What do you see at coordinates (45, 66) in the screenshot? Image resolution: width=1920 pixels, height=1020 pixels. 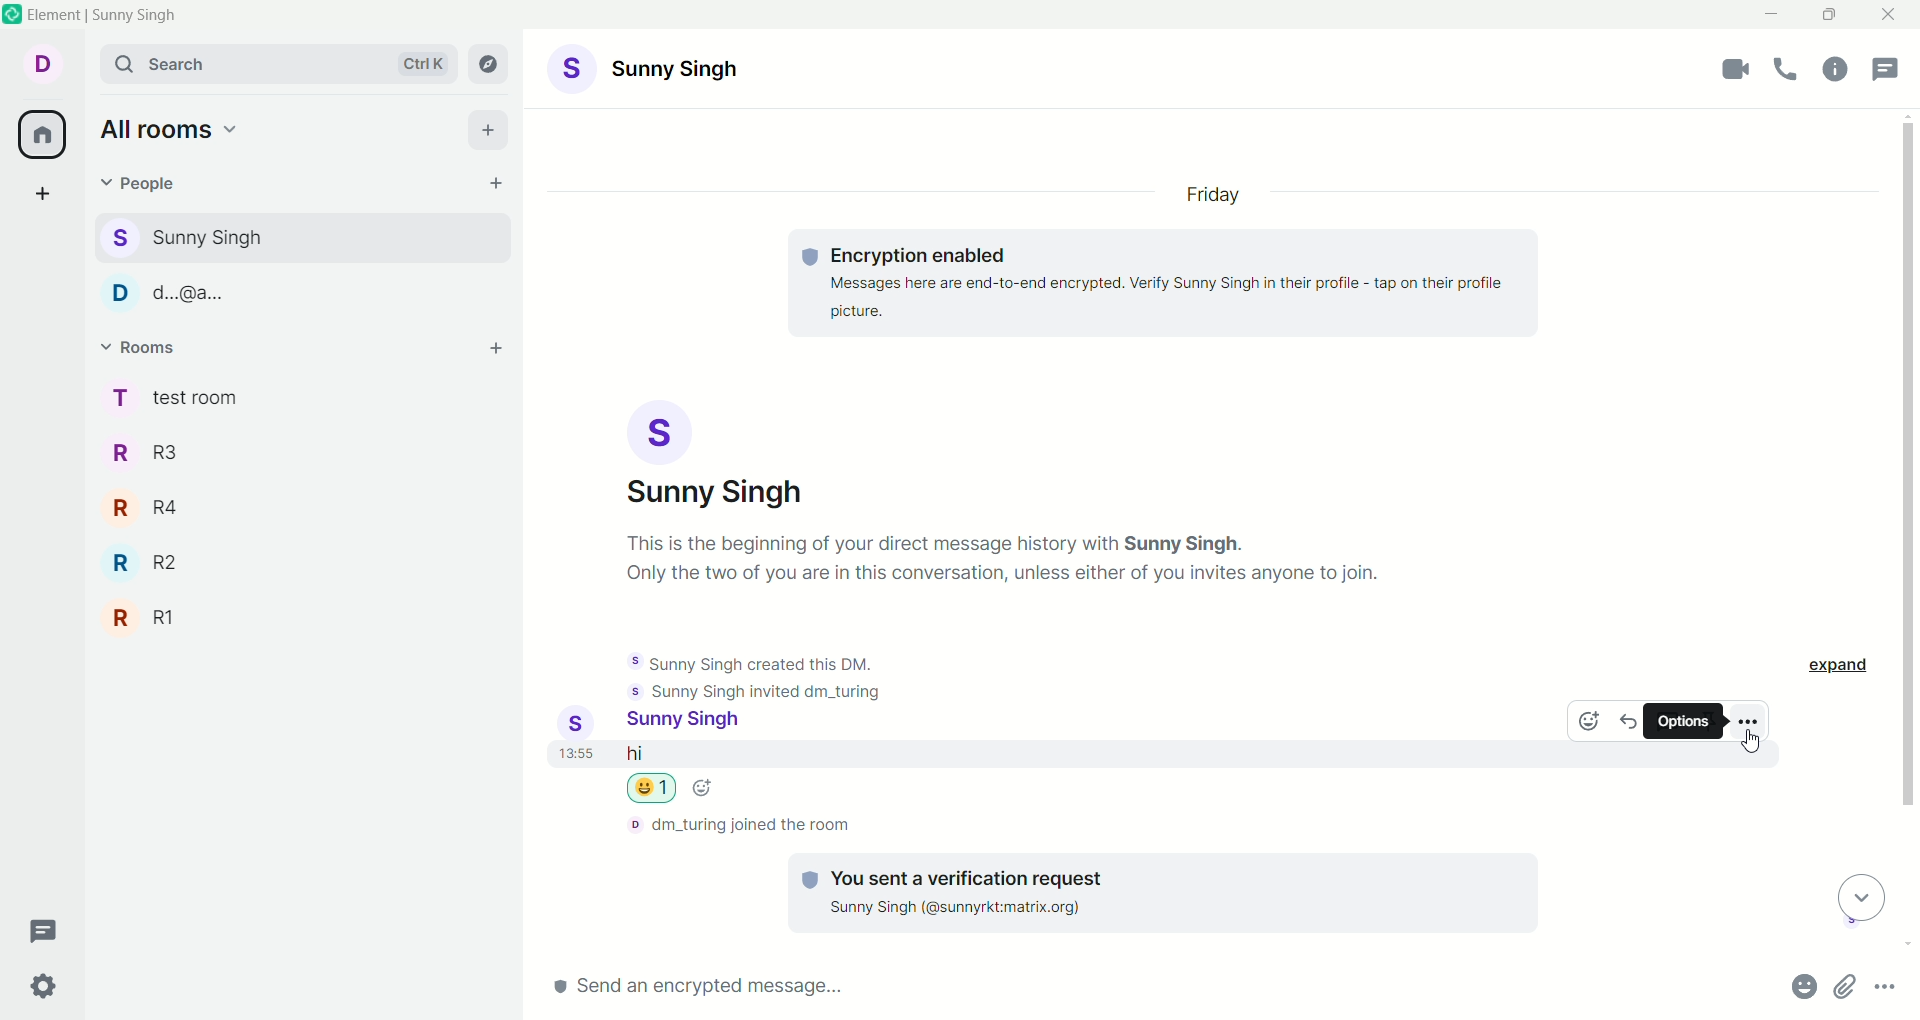 I see `account` at bounding box center [45, 66].